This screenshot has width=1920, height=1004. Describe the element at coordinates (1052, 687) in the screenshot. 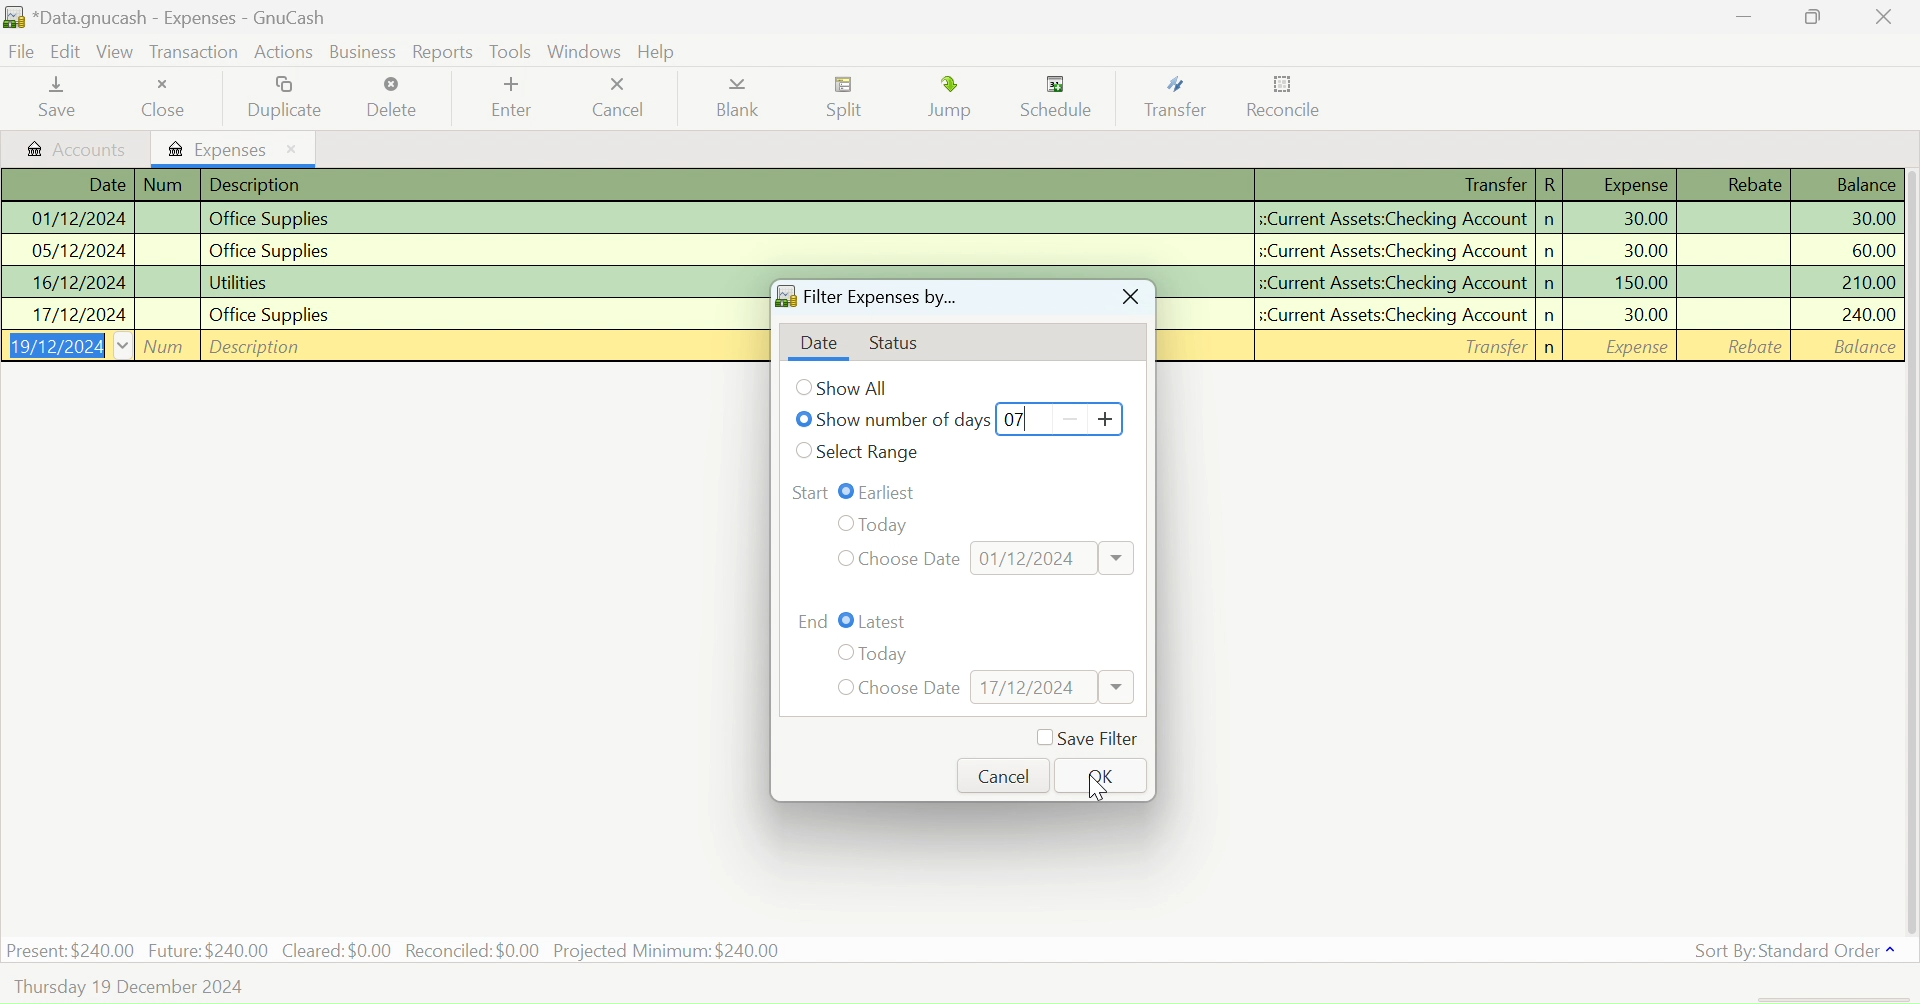

I see `Date Input` at that location.